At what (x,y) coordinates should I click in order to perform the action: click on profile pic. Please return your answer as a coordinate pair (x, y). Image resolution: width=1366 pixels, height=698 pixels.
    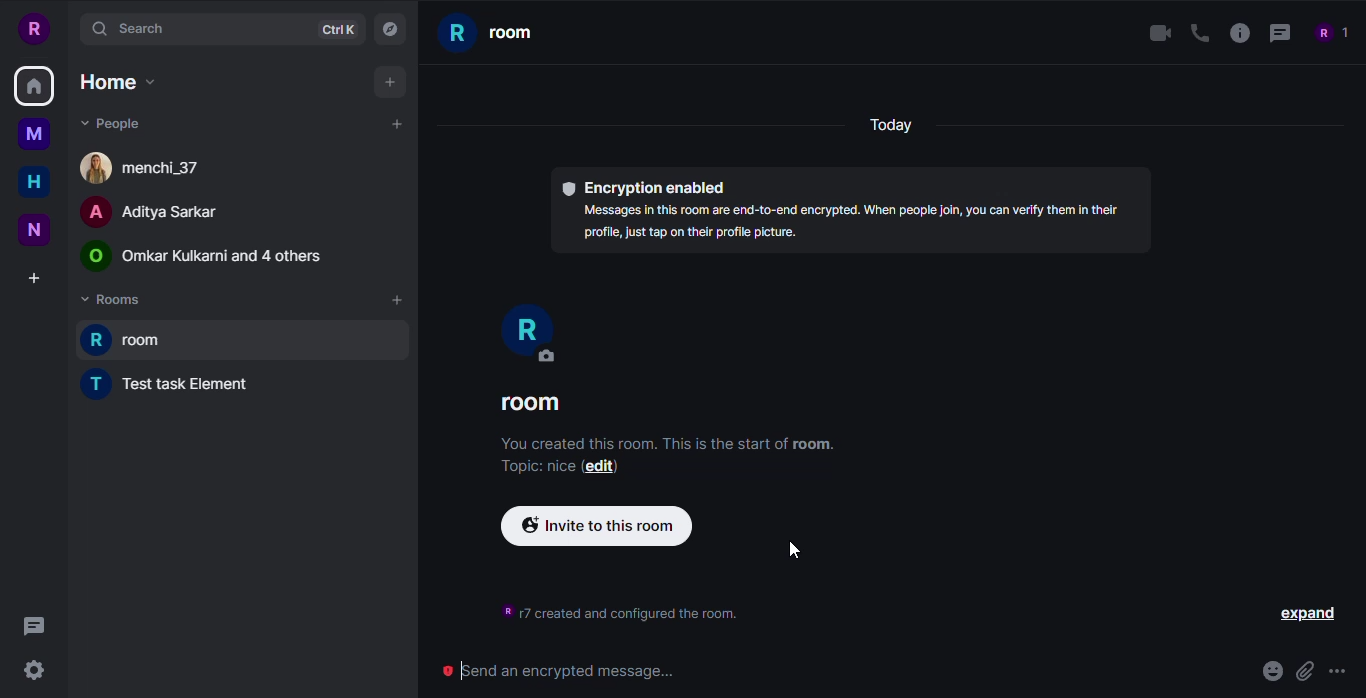
    Looking at the image, I should click on (527, 333).